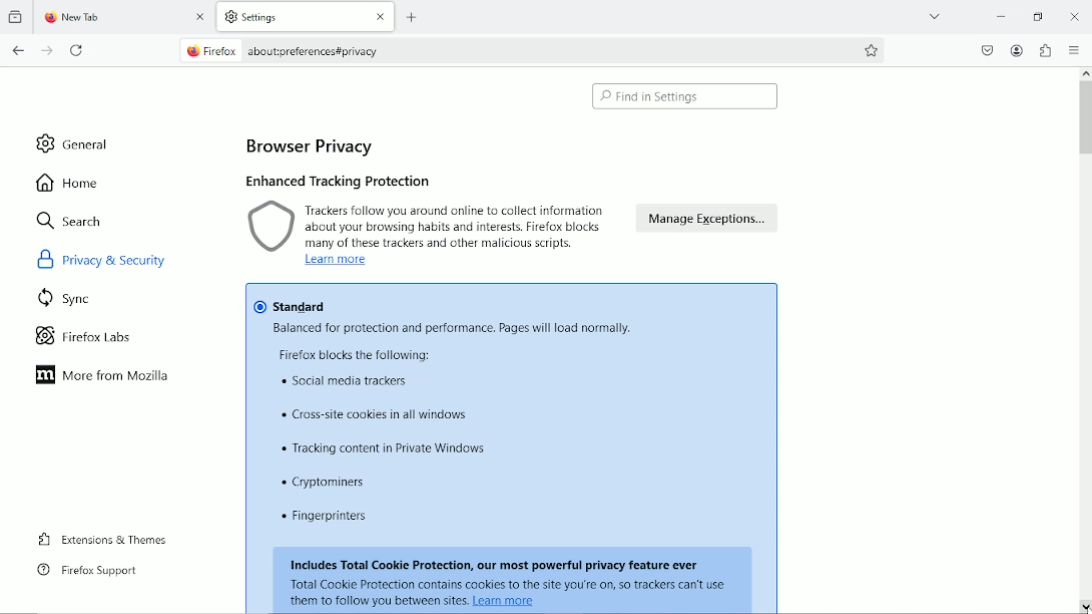  What do you see at coordinates (709, 223) in the screenshot?
I see `manage exceptions` at bounding box center [709, 223].